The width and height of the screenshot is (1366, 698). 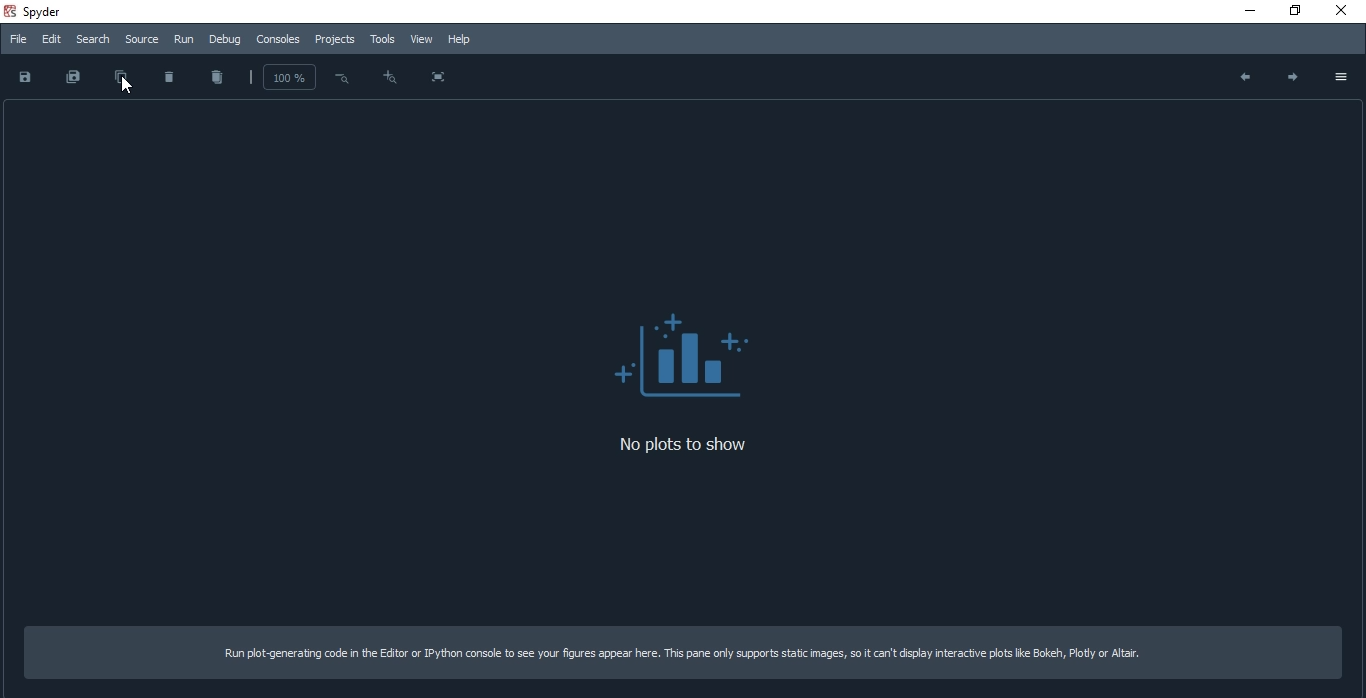 I want to click on View, so click(x=421, y=40).